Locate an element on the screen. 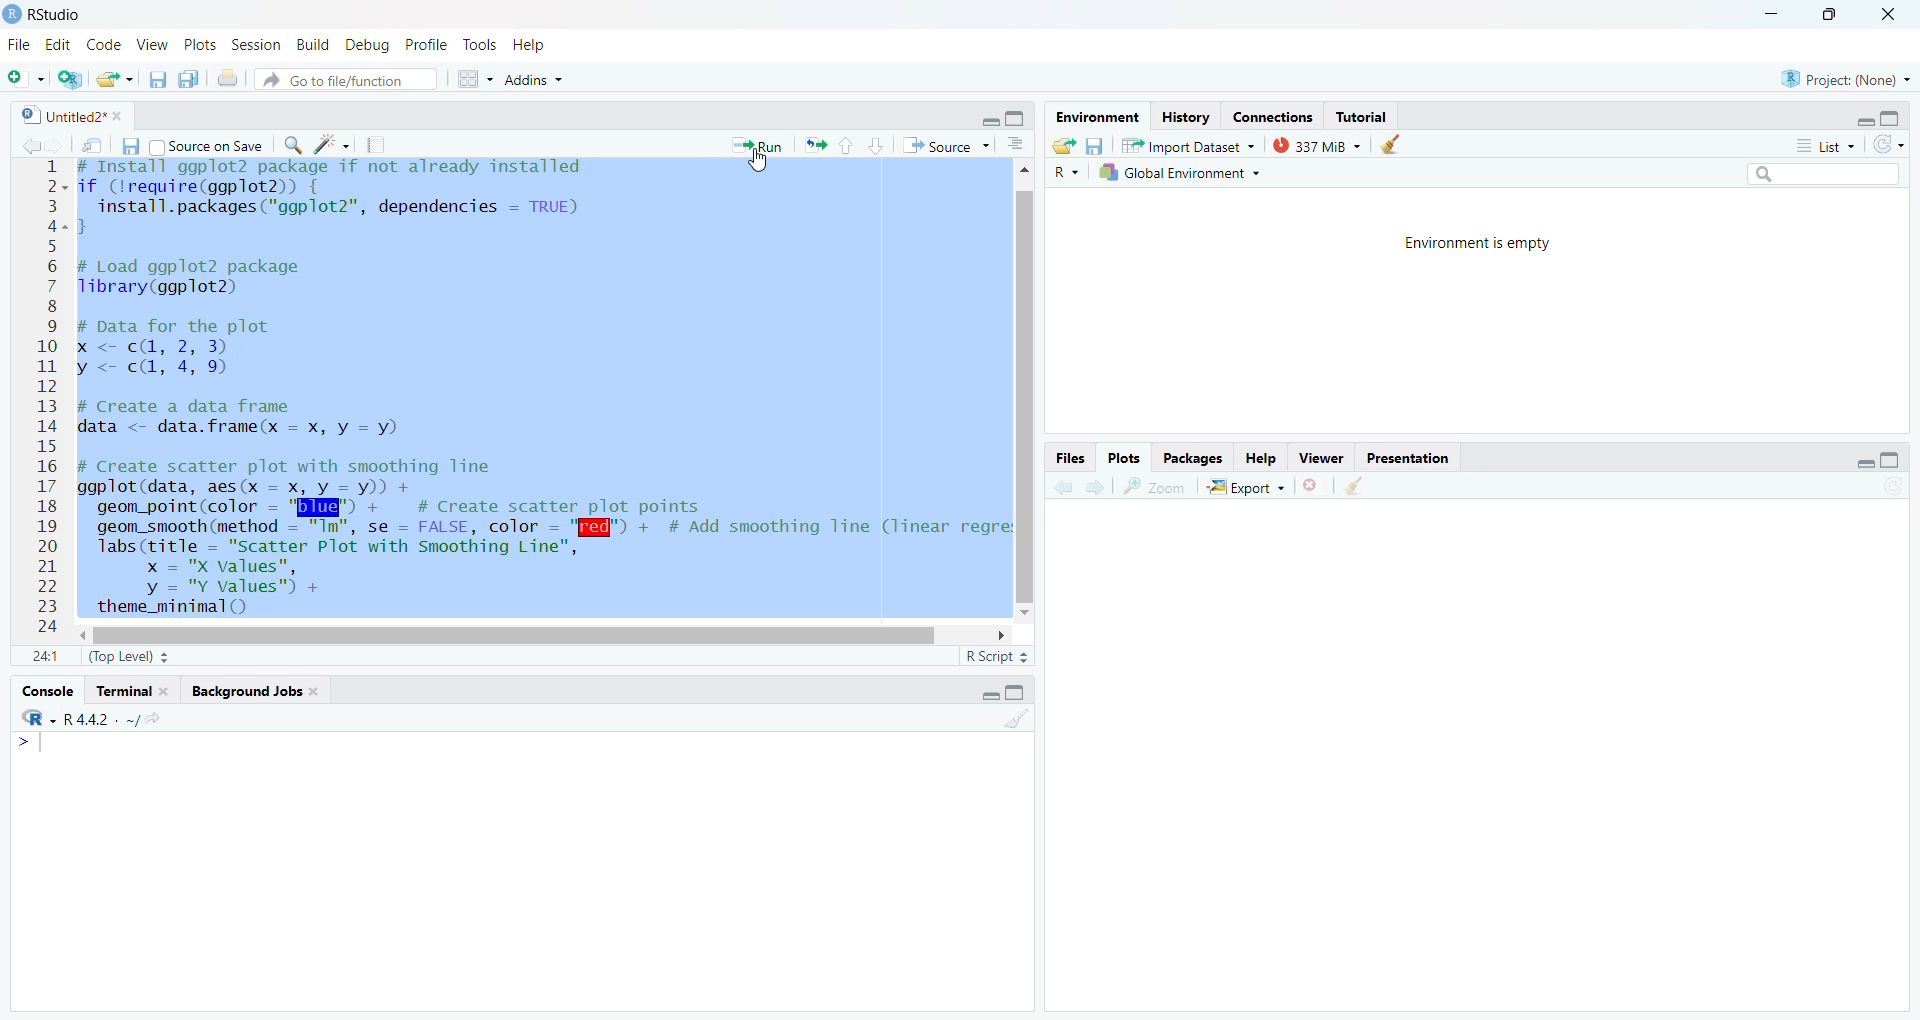 Image resolution: width=1920 pixels, height=1020 pixels. Tutorial is located at coordinates (1367, 117).